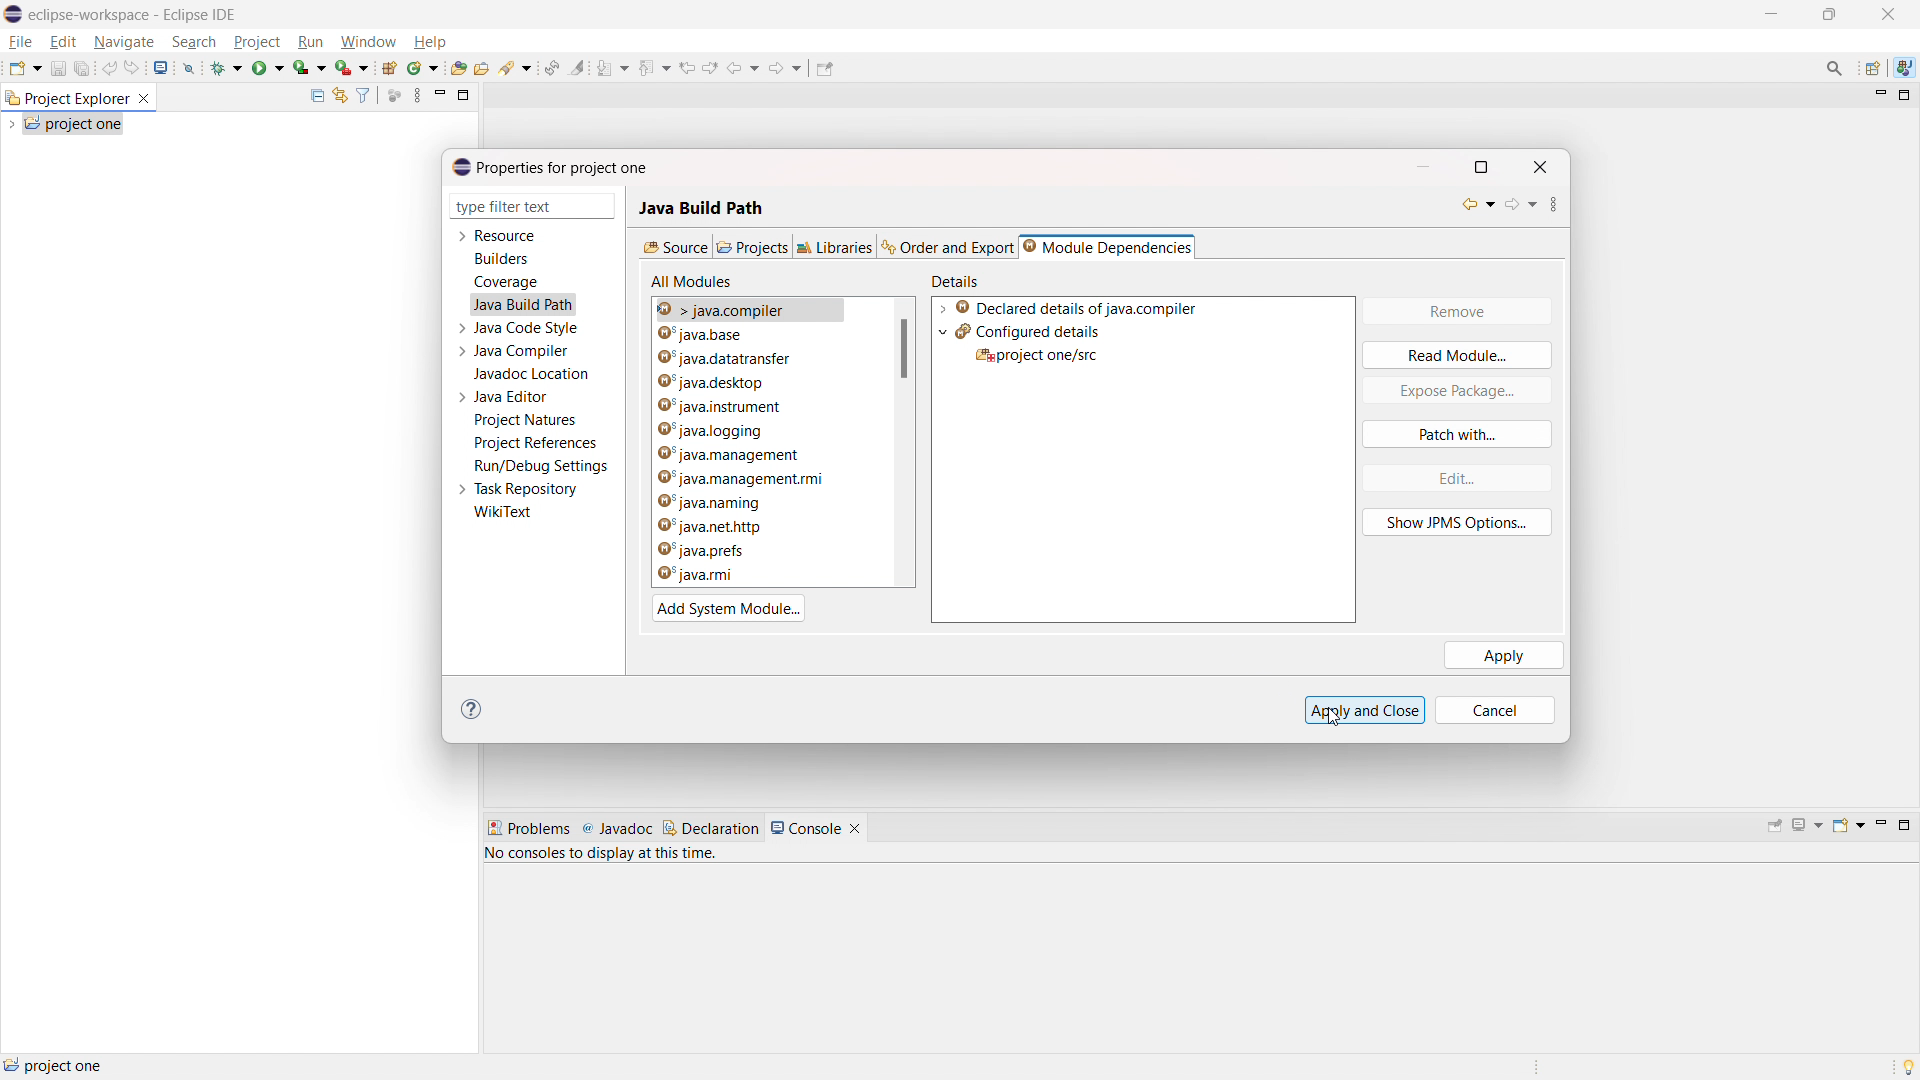  What do you see at coordinates (526, 420) in the screenshot?
I see `project natures` at bounding box center [526, 420].